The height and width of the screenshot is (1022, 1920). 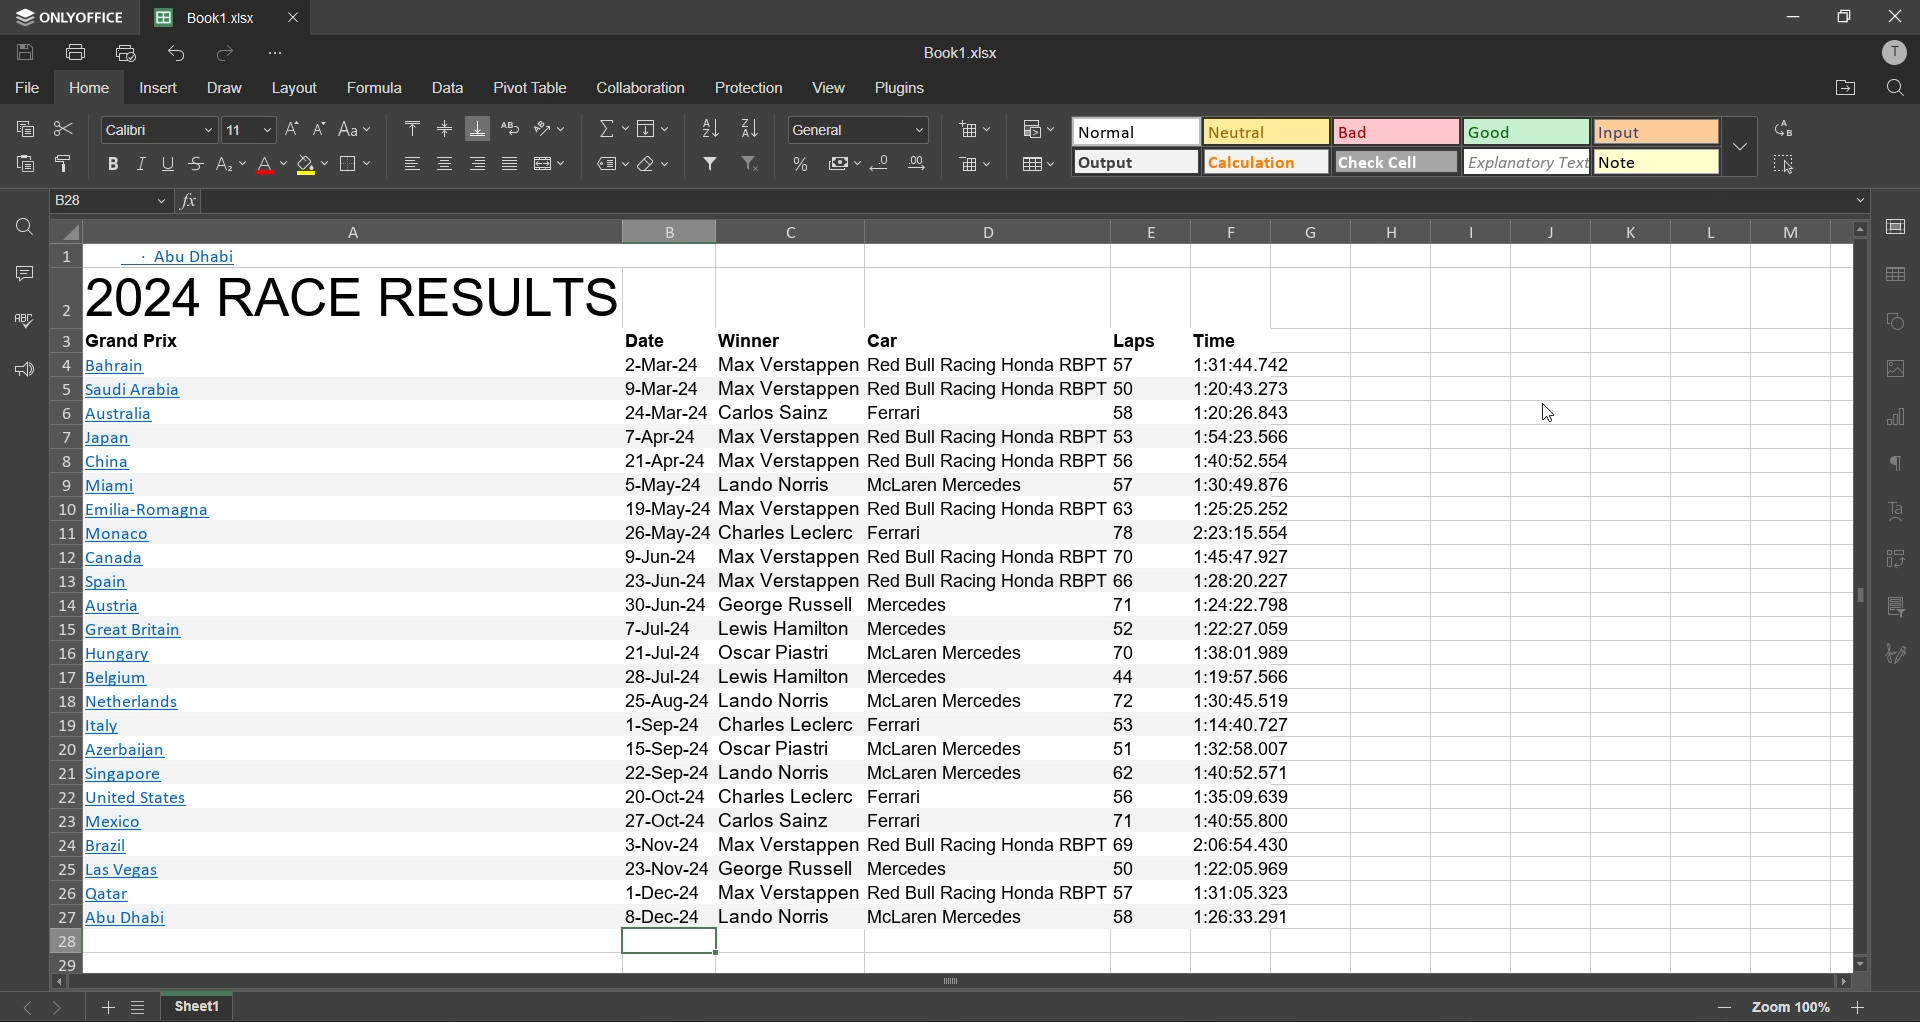 I want to click on named ranges, so click(x=607, y=163).